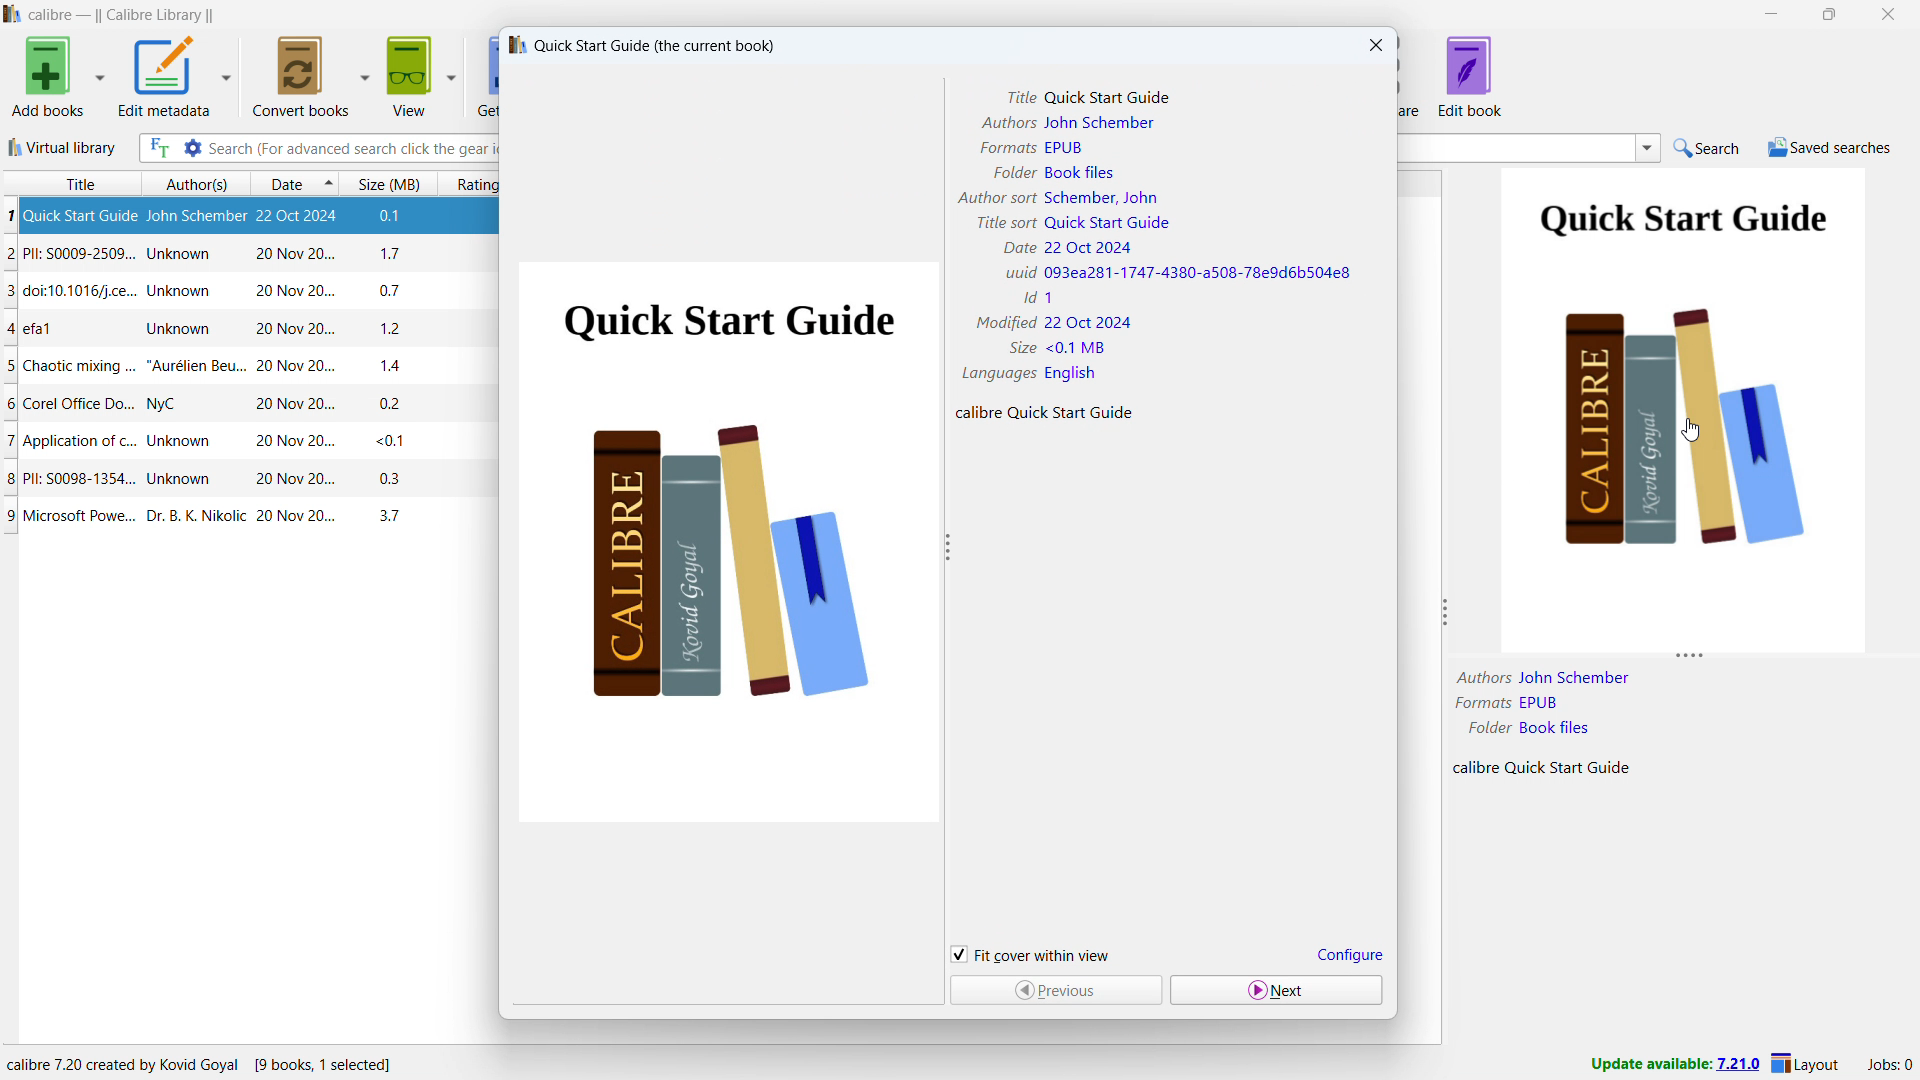 This screenshot has height=1080, width=1920. Describe the element at coordinates (184, 255) in the screenshot. I see `Unknown` at that location.